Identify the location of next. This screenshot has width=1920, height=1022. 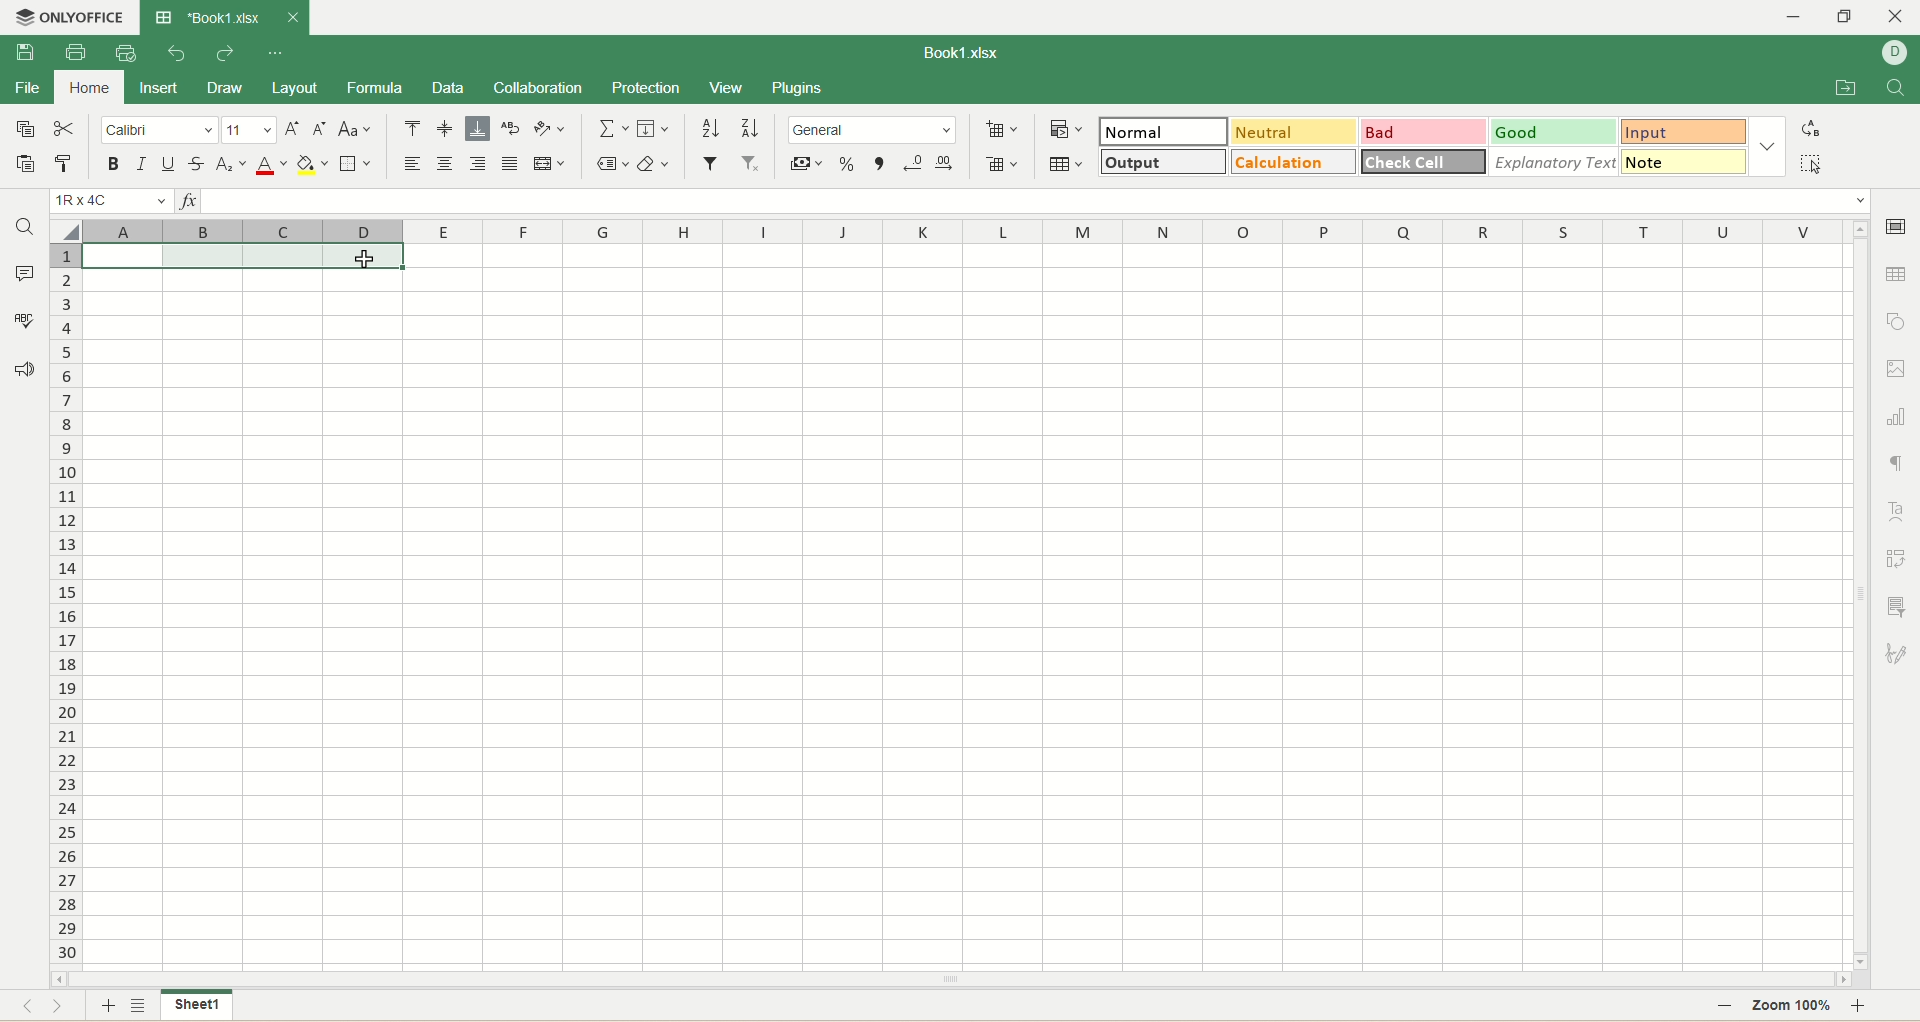
(67, 1008).